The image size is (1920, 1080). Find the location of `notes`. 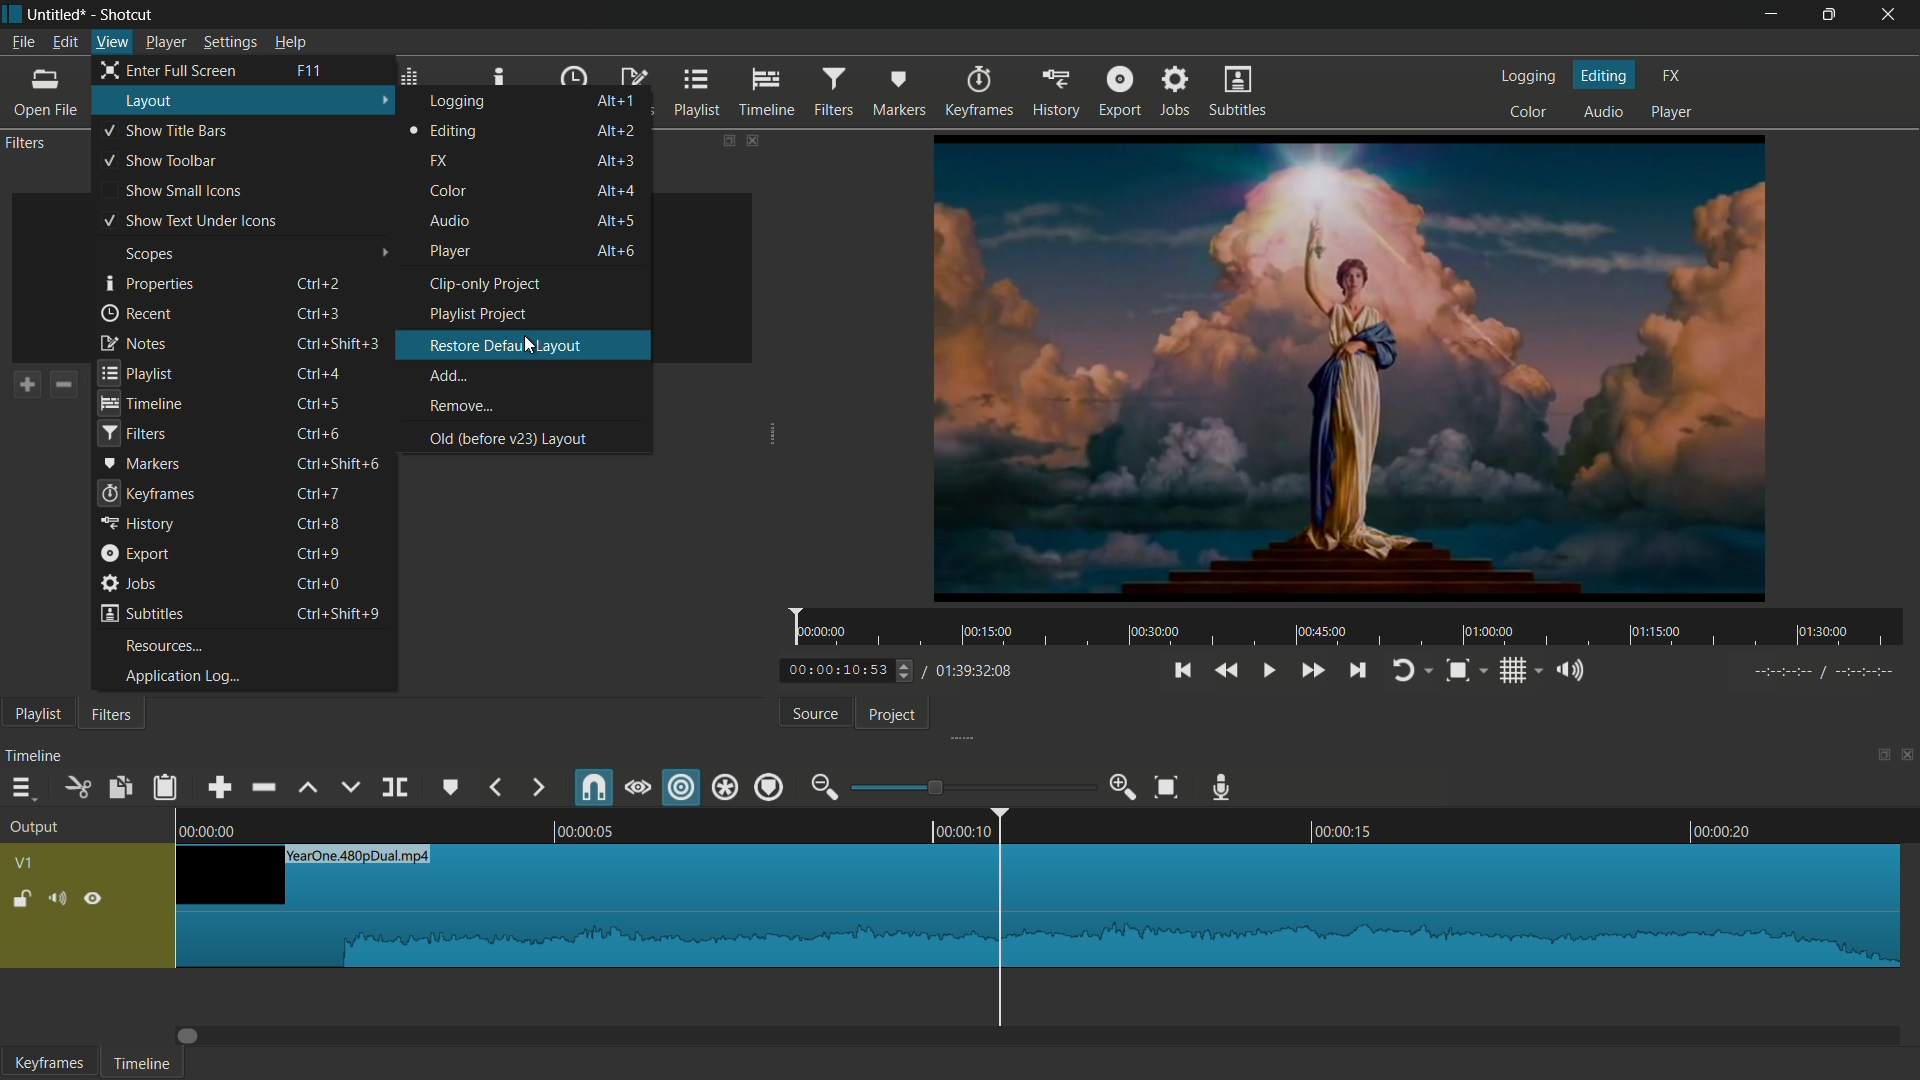

notes is located at coordinates (133, 342).